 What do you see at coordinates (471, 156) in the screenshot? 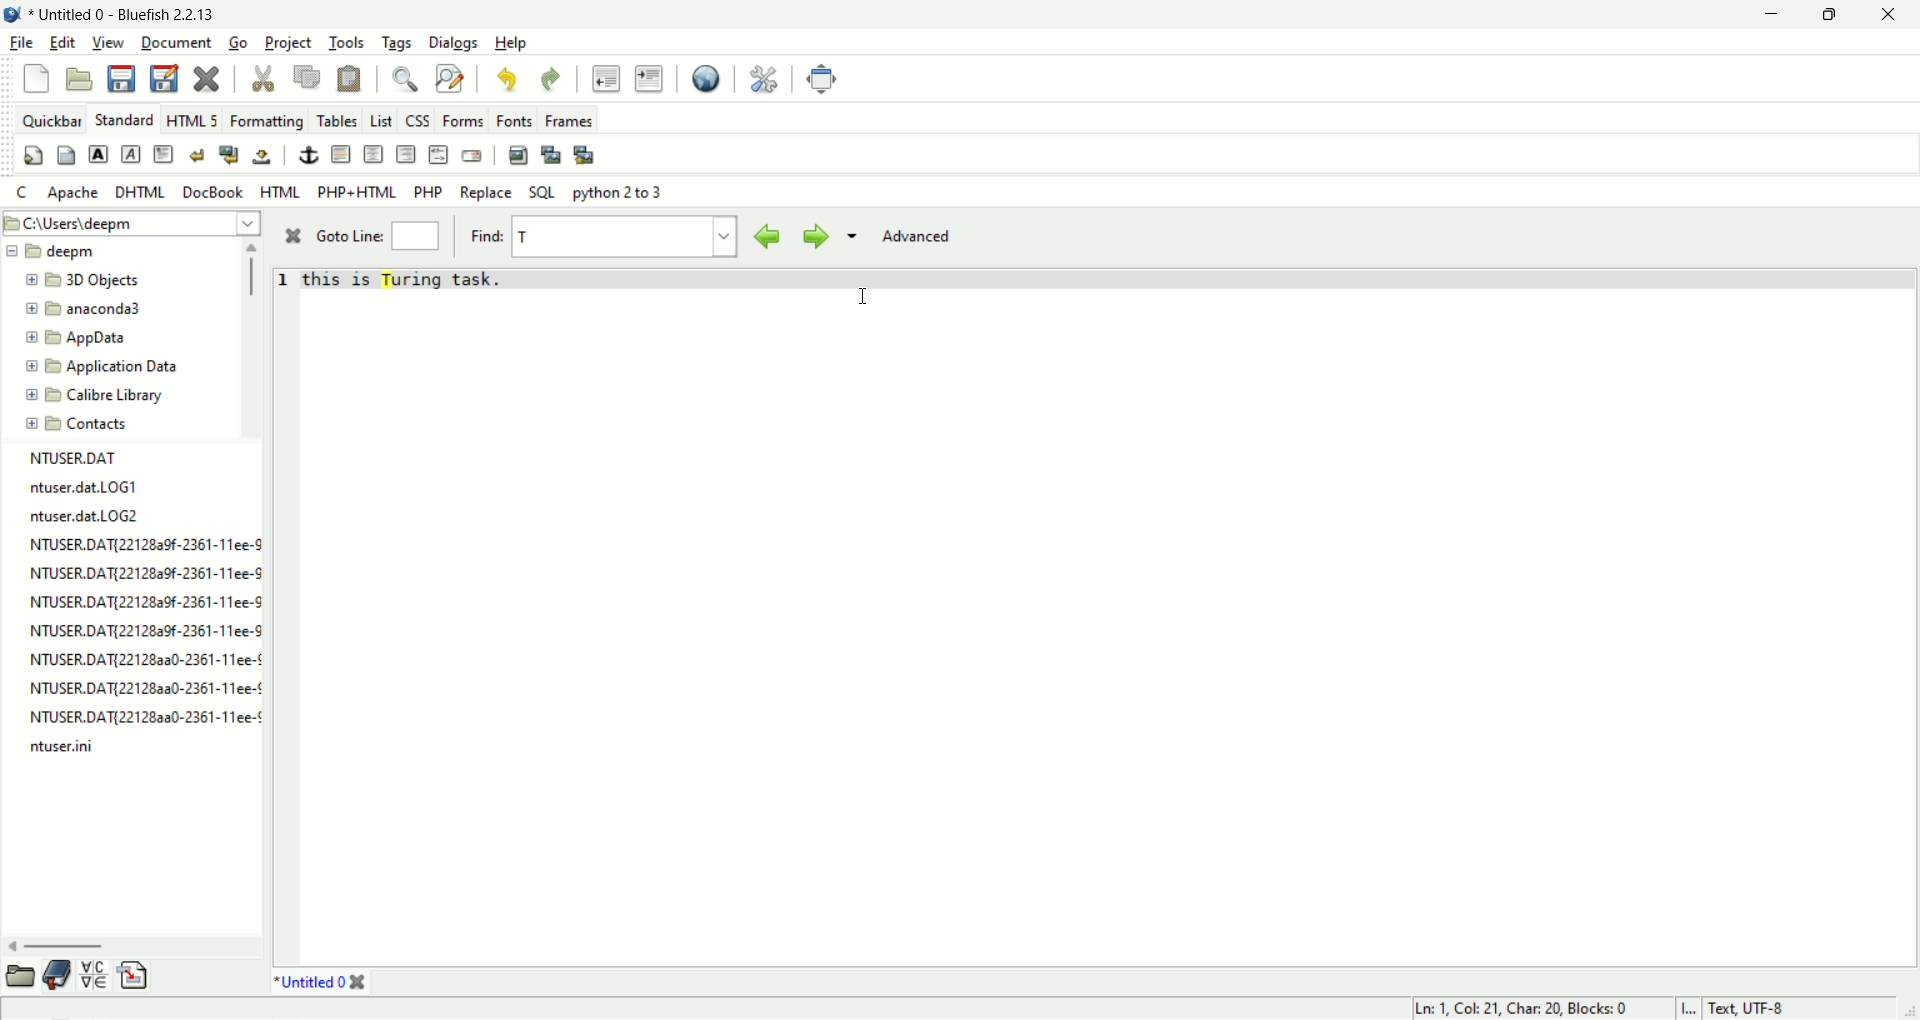
I see `email` at bounding box center [471, 156].